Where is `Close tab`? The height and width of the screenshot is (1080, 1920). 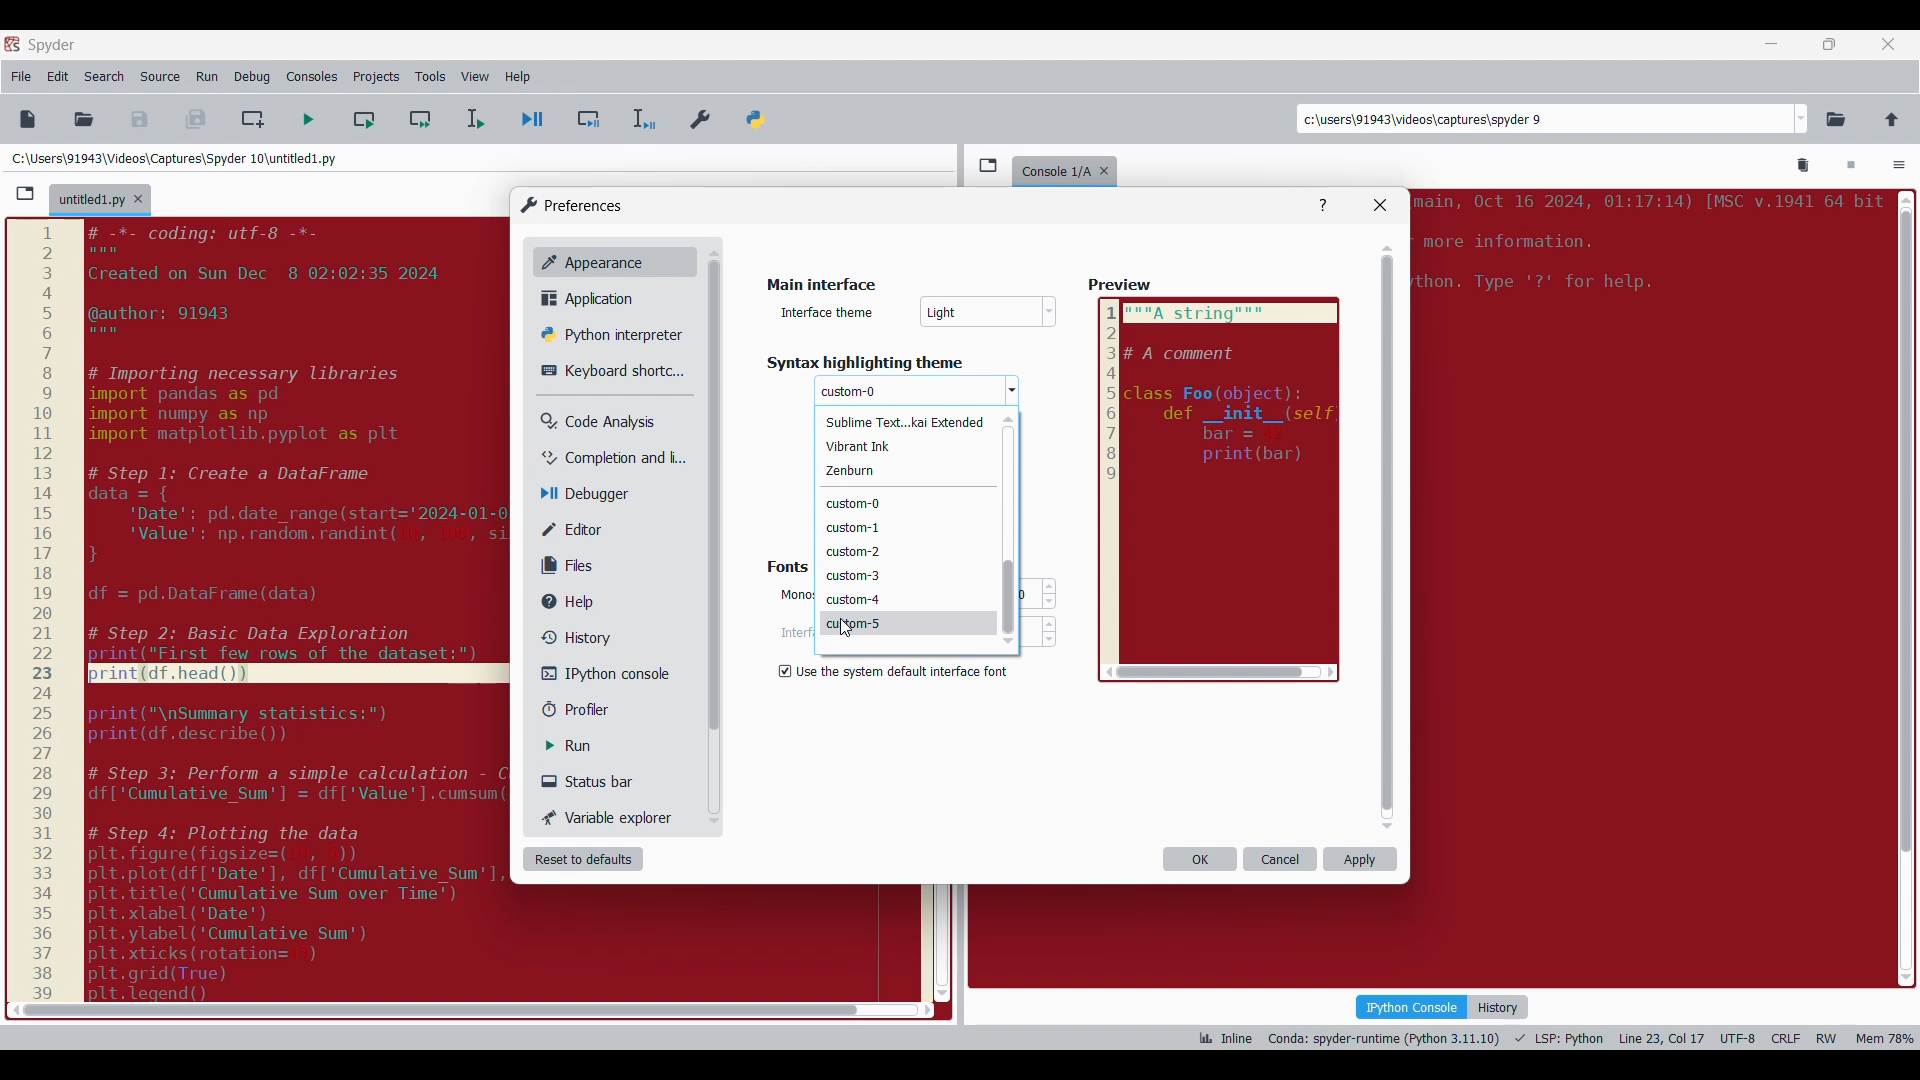 Close tab is located at coordinates (1109, 167).